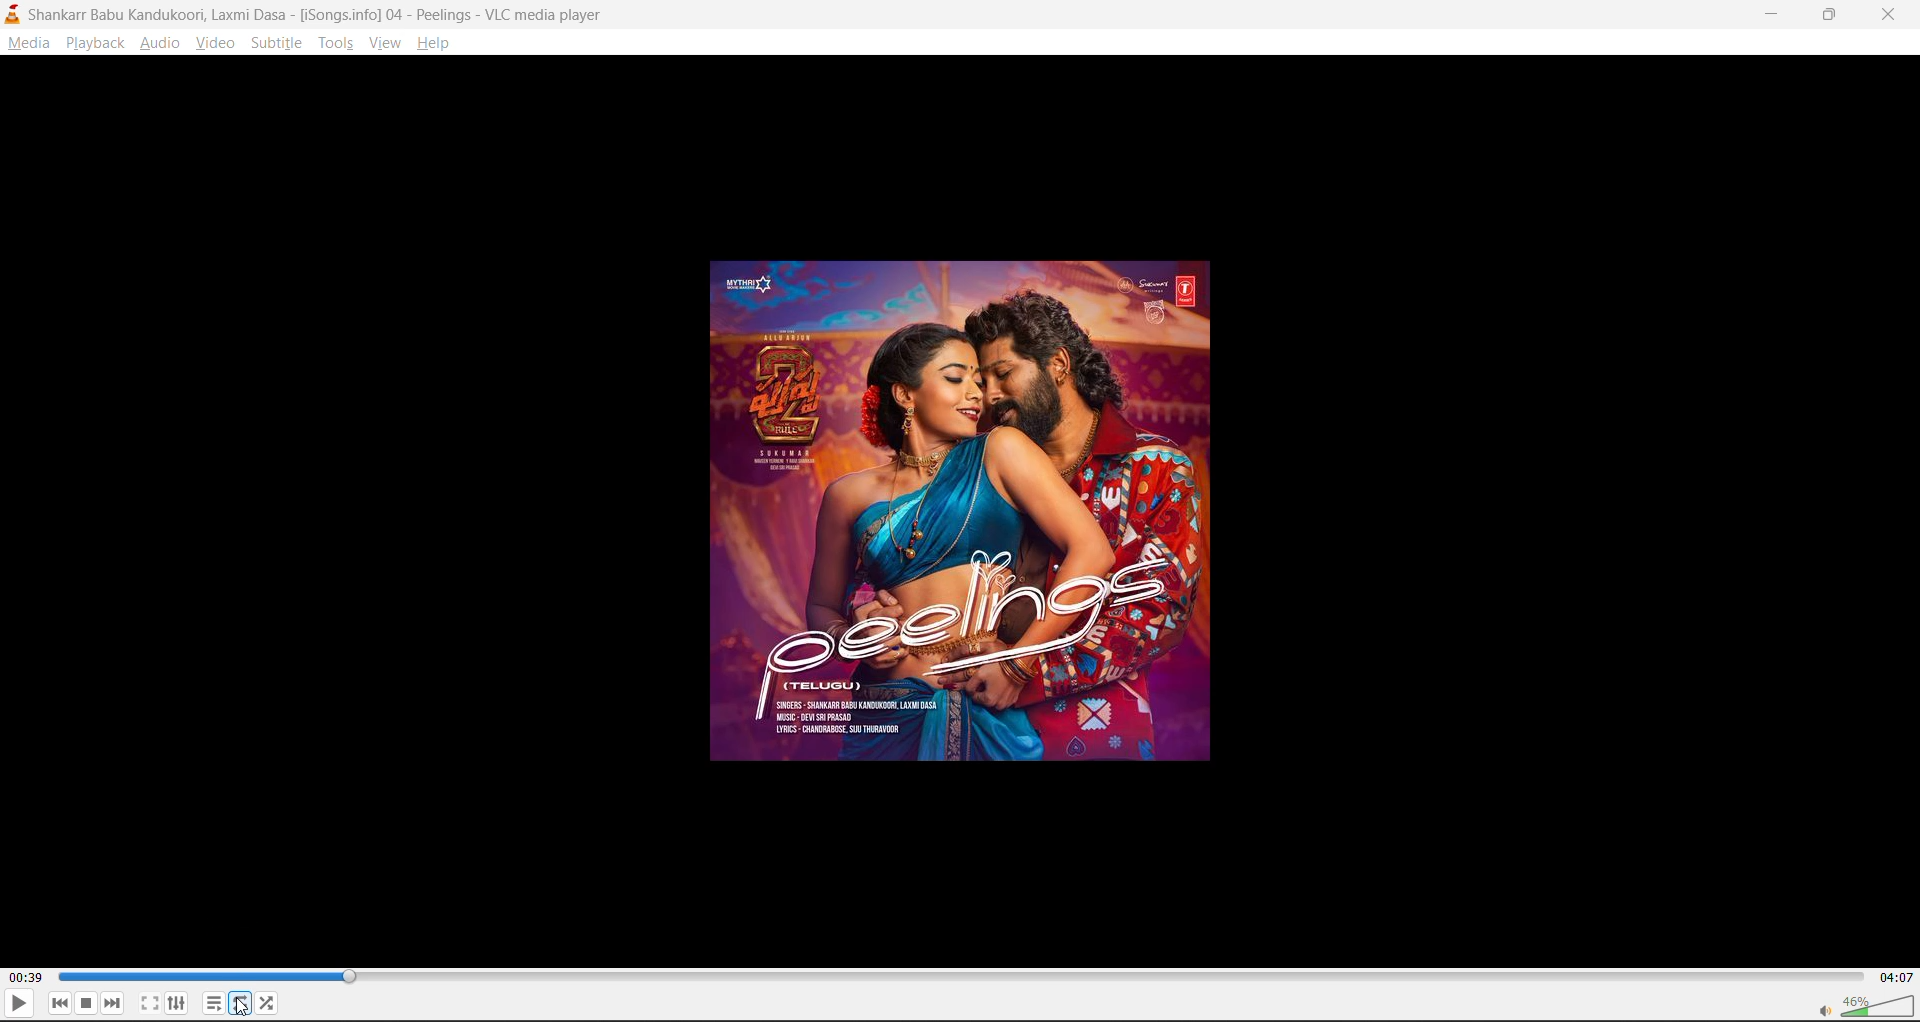 The image size is (1920, 1022). Describe the element at coordinates (112, 1004) in the screenshot. I see `next` at that location.